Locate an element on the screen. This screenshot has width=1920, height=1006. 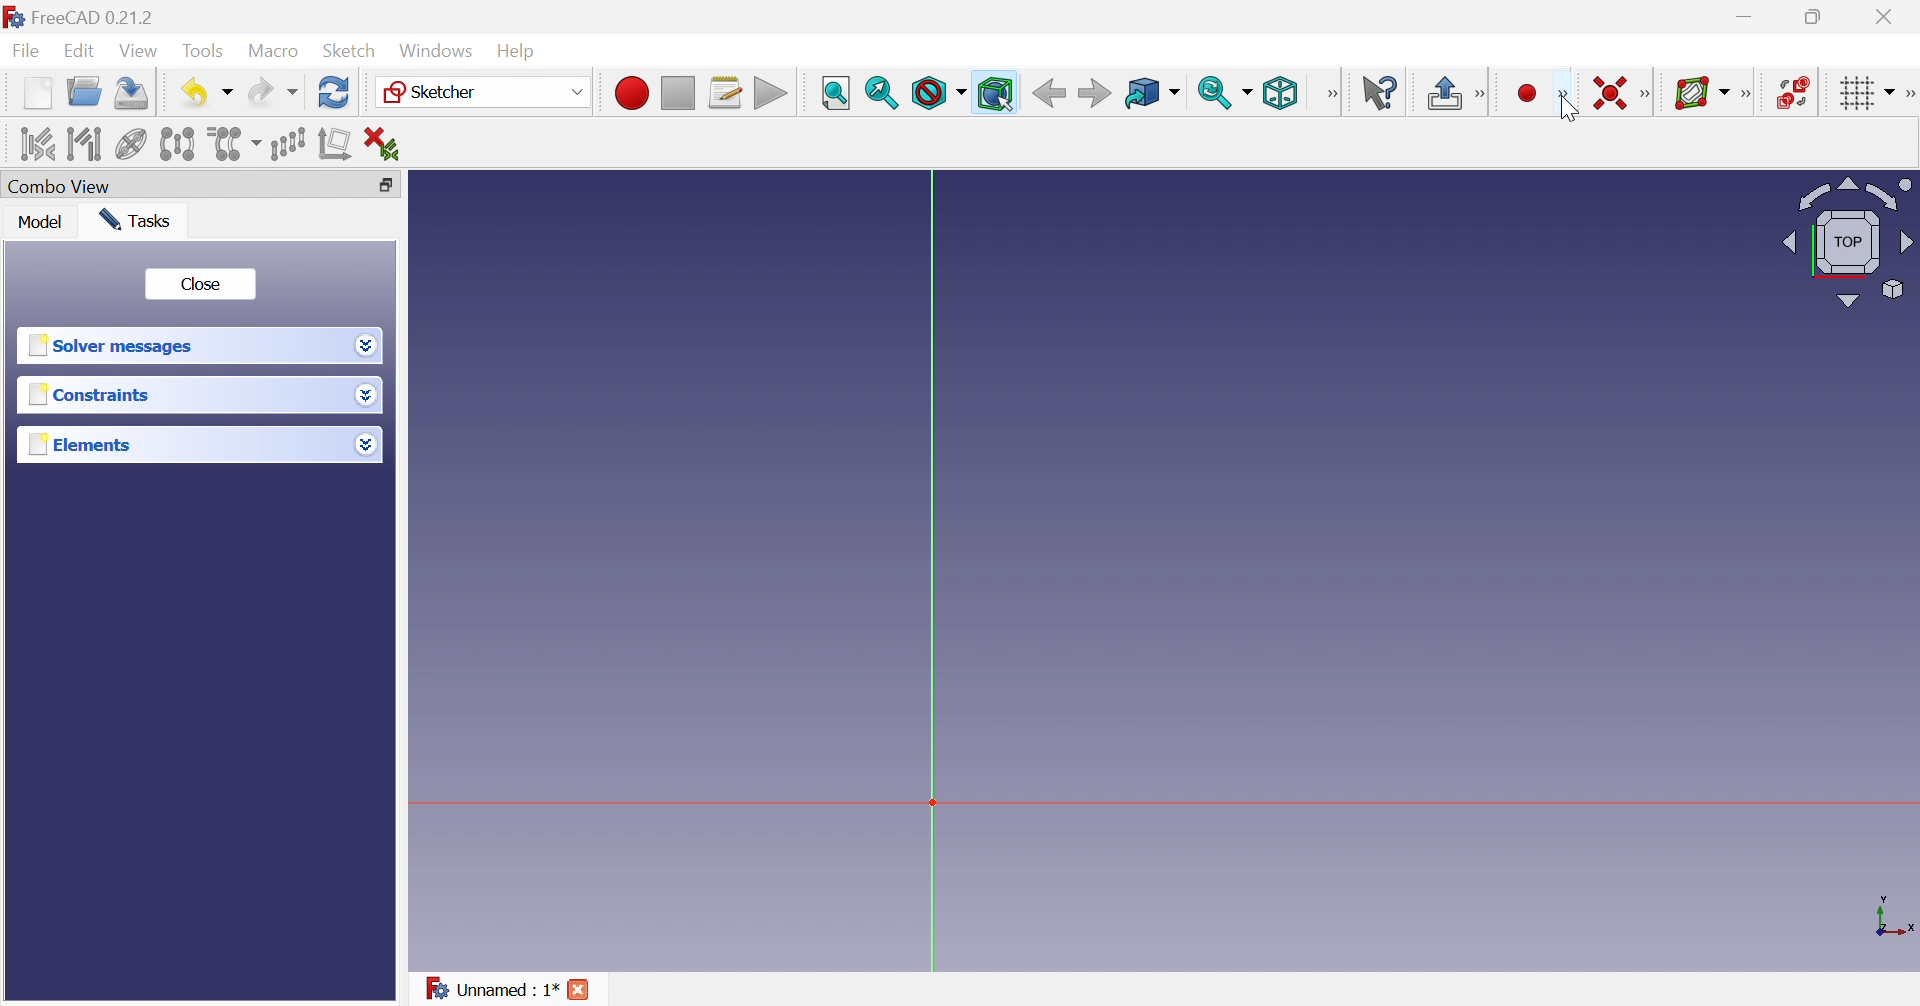
Leave sketch is located at coordinates (1445, 94).